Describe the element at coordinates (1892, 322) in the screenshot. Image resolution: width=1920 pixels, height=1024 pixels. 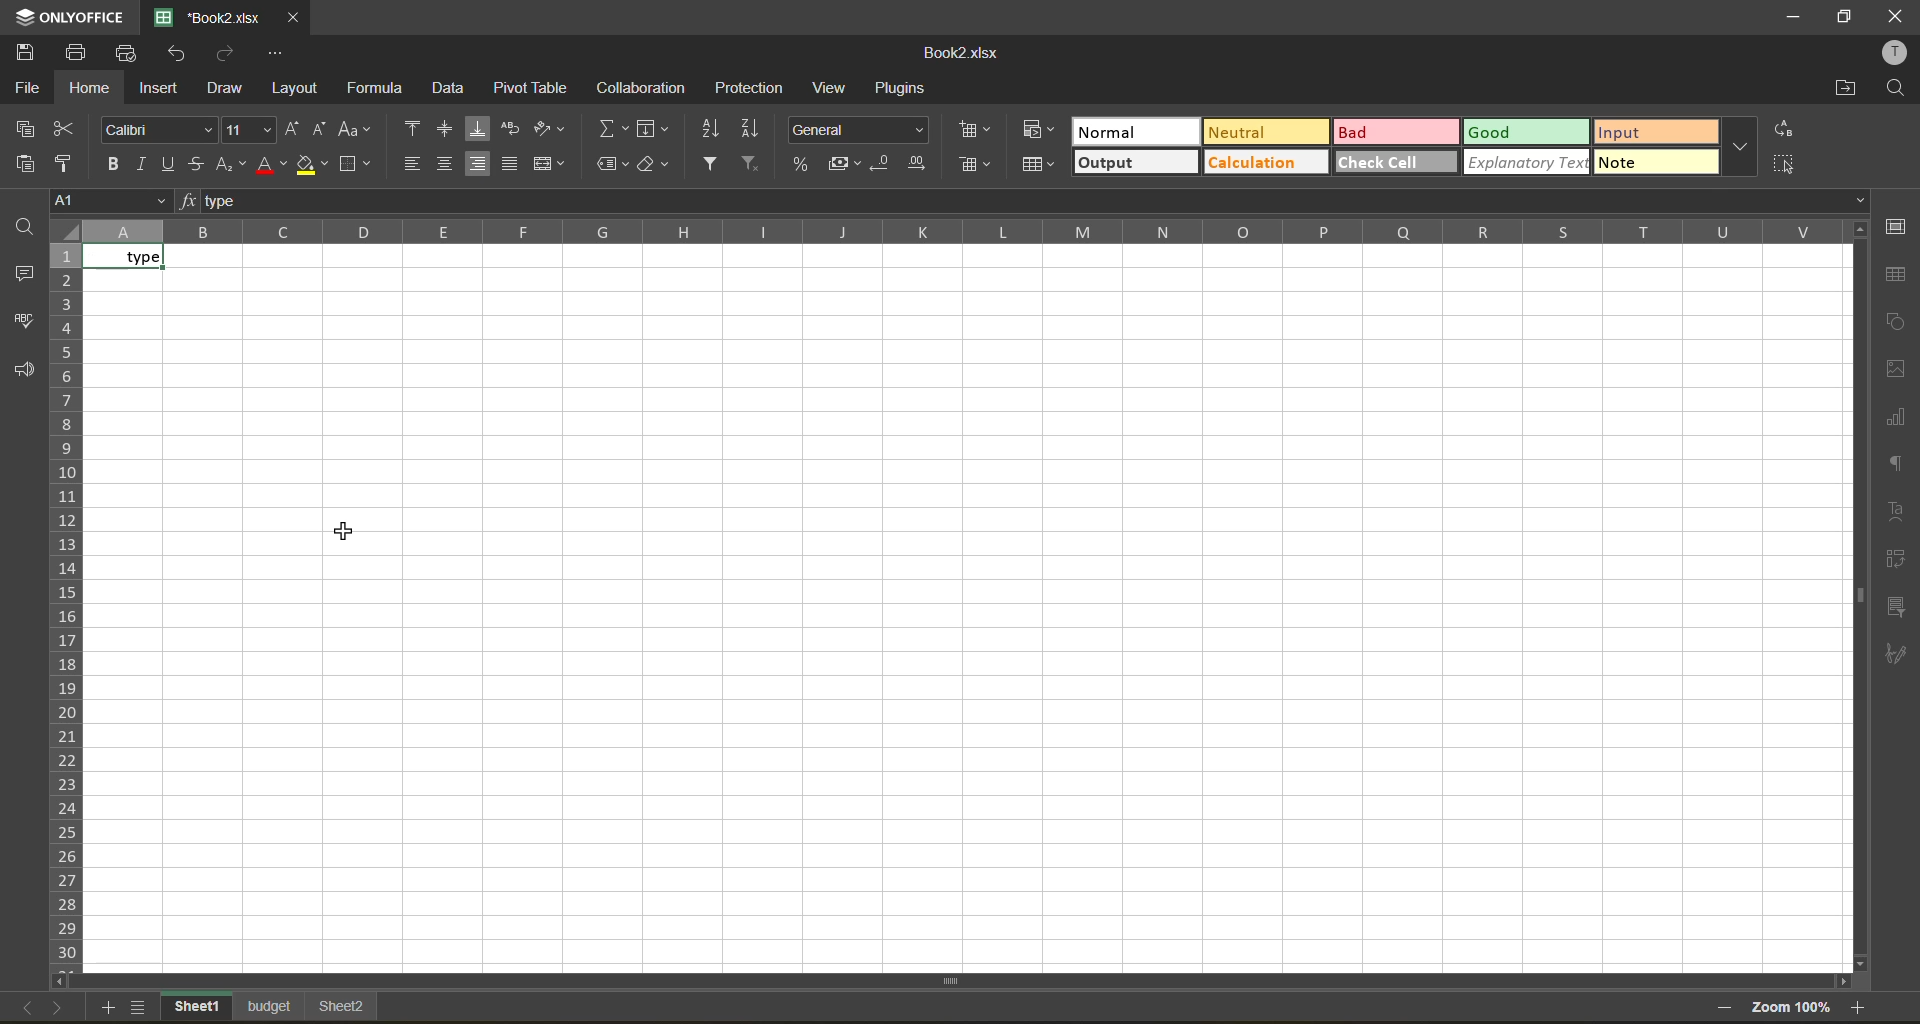
I see `shapes` at that location.